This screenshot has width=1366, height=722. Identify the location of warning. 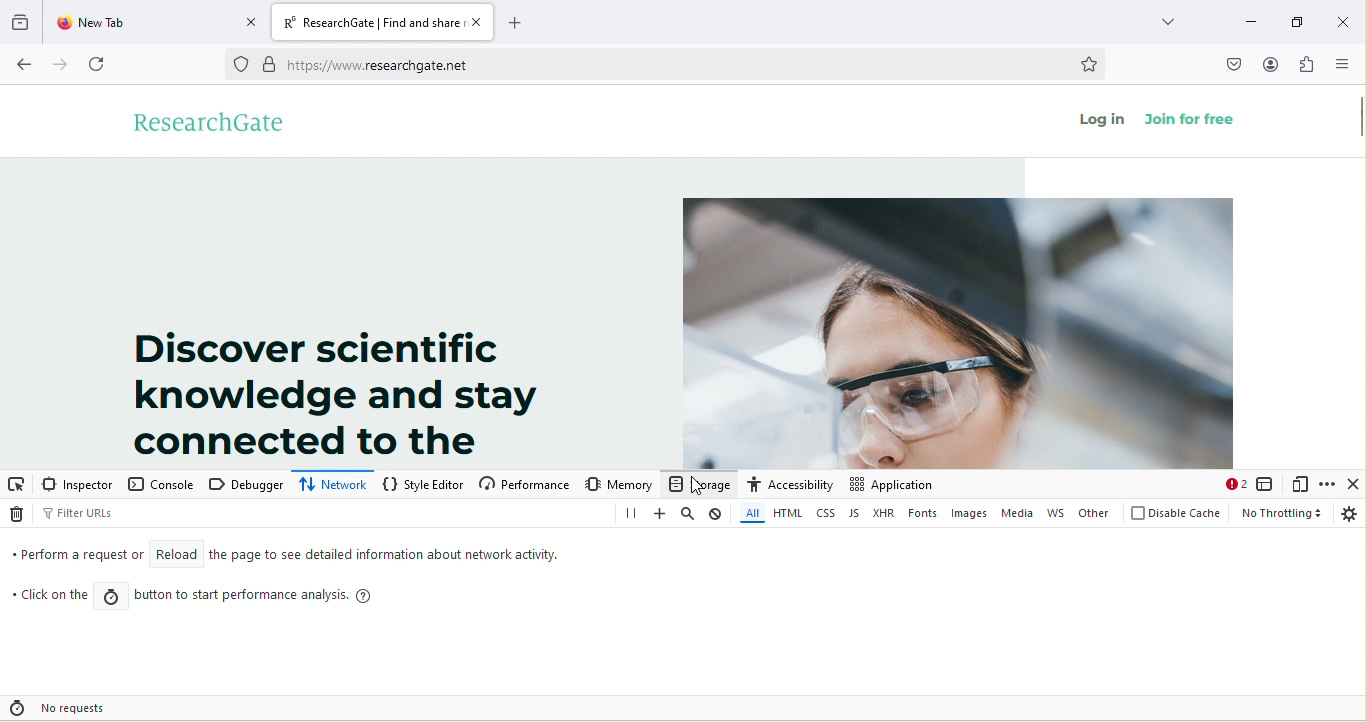
(1232, 485).